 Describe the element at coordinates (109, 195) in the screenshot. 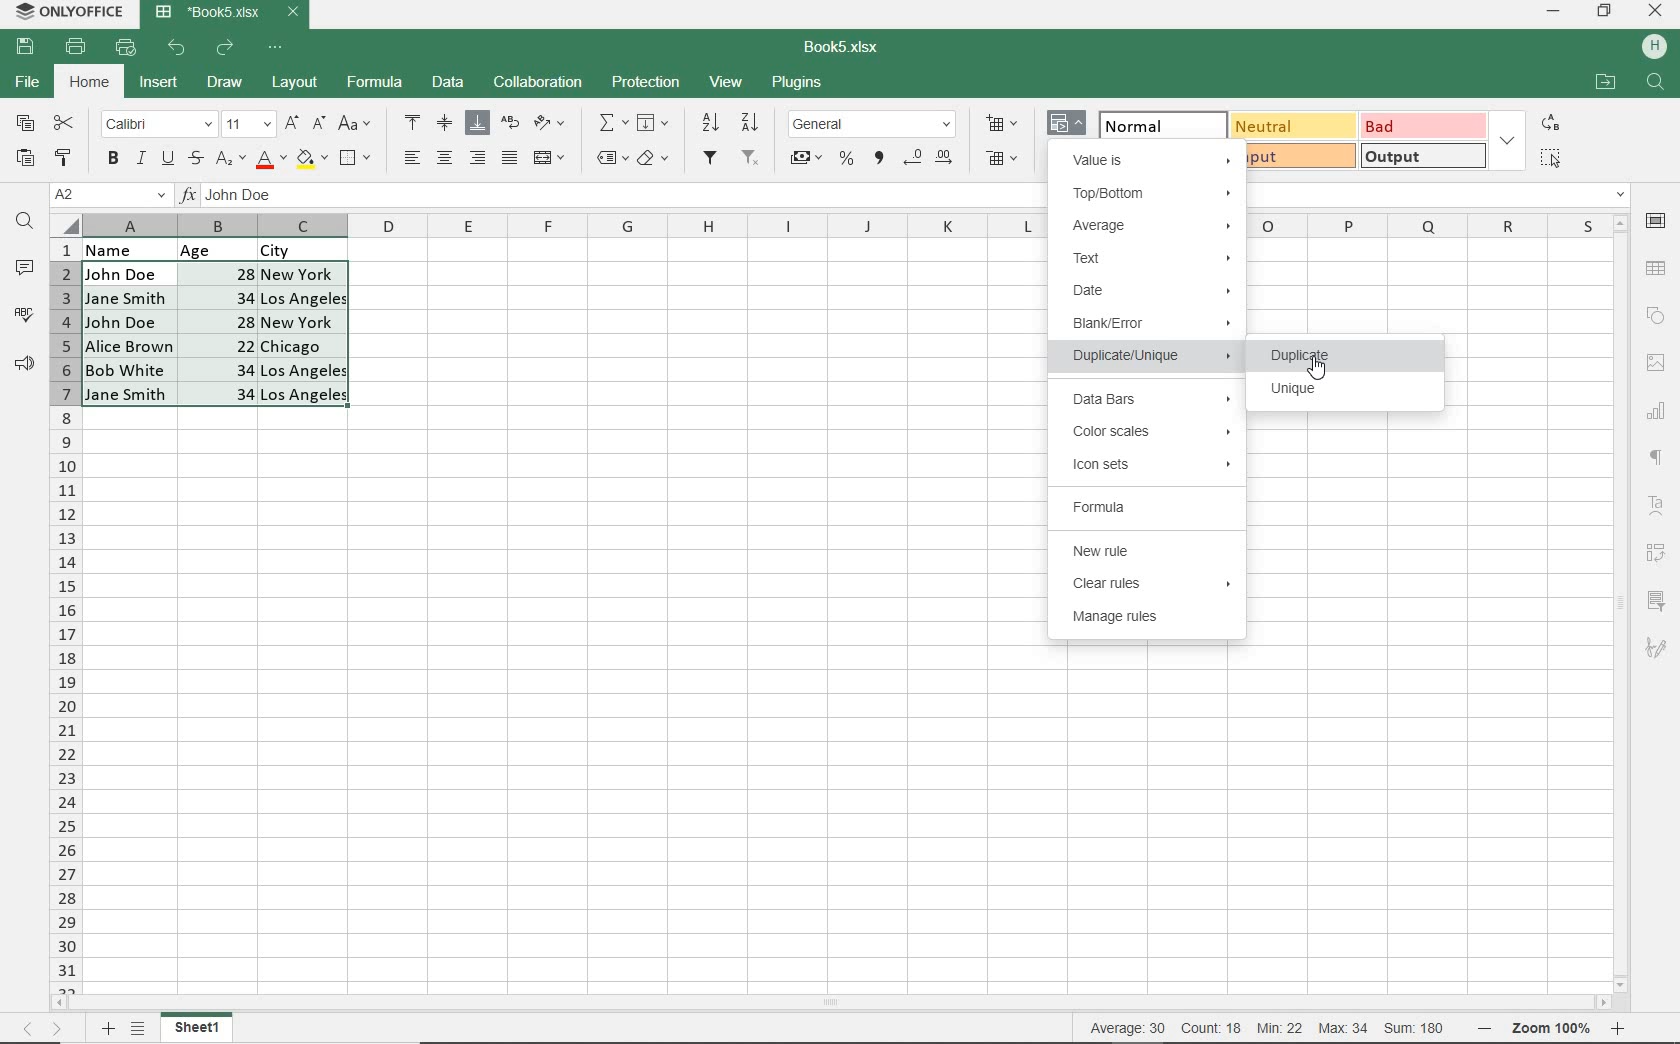

I see `NAME MANAGER` at that location.